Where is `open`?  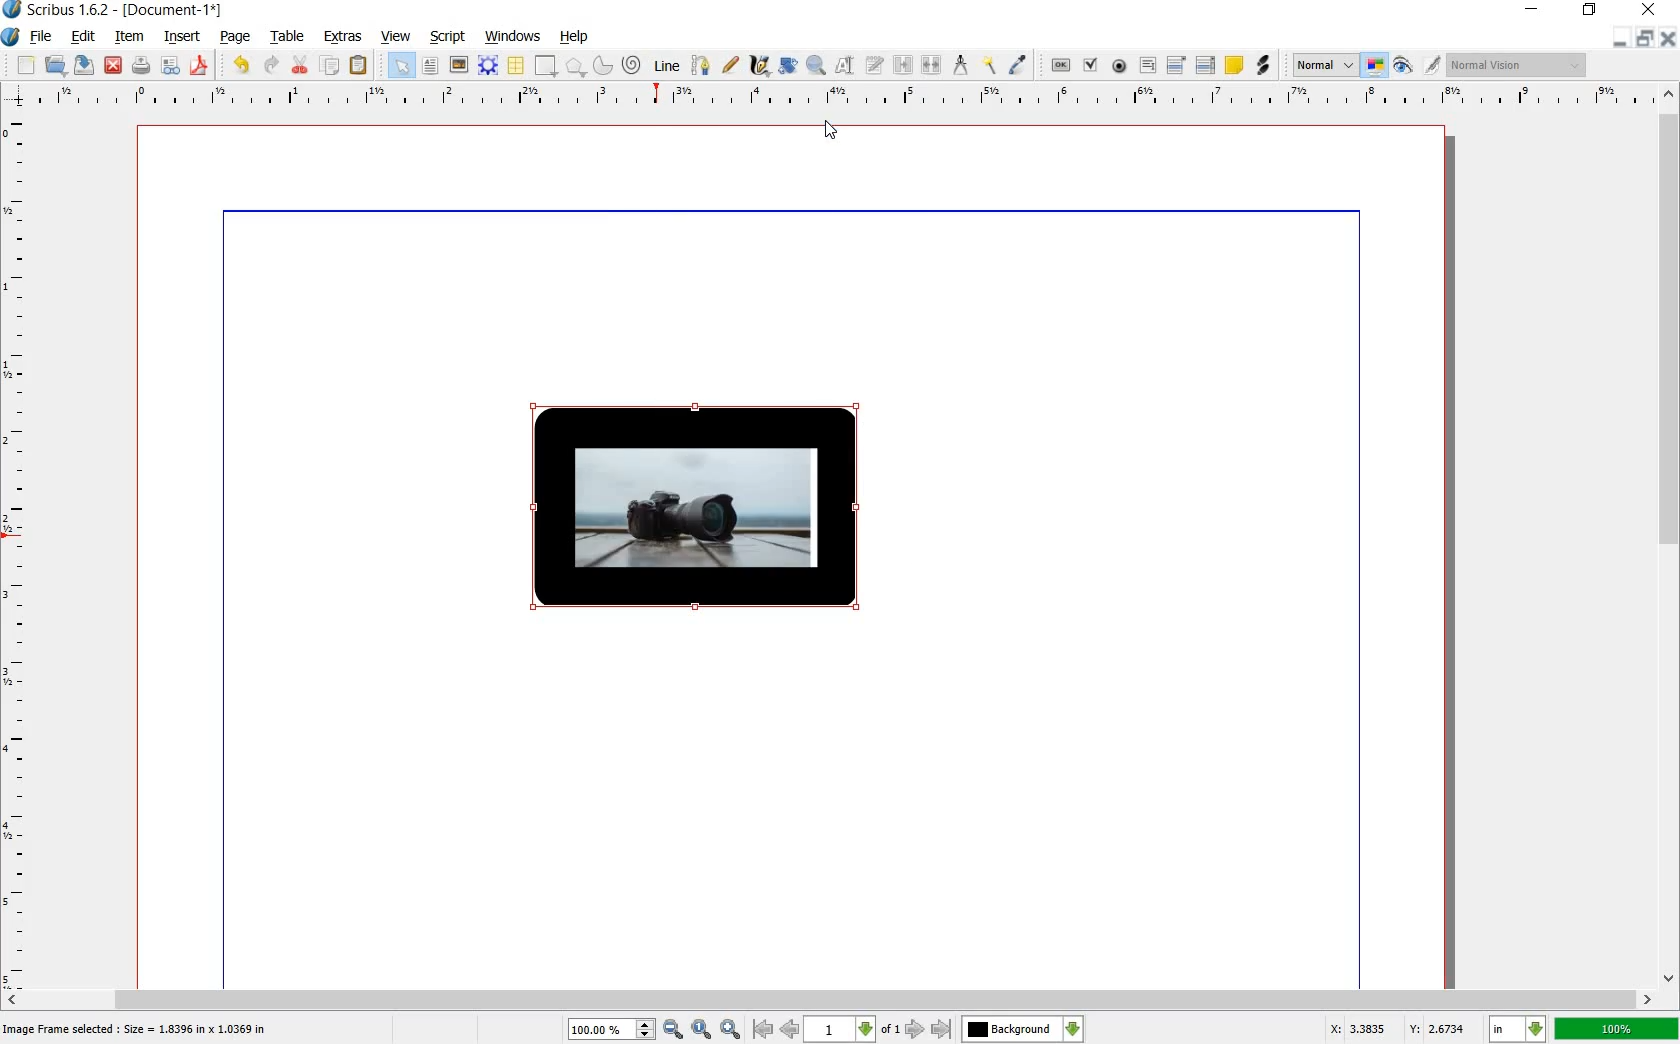 open is located at coordinates (55, 66).